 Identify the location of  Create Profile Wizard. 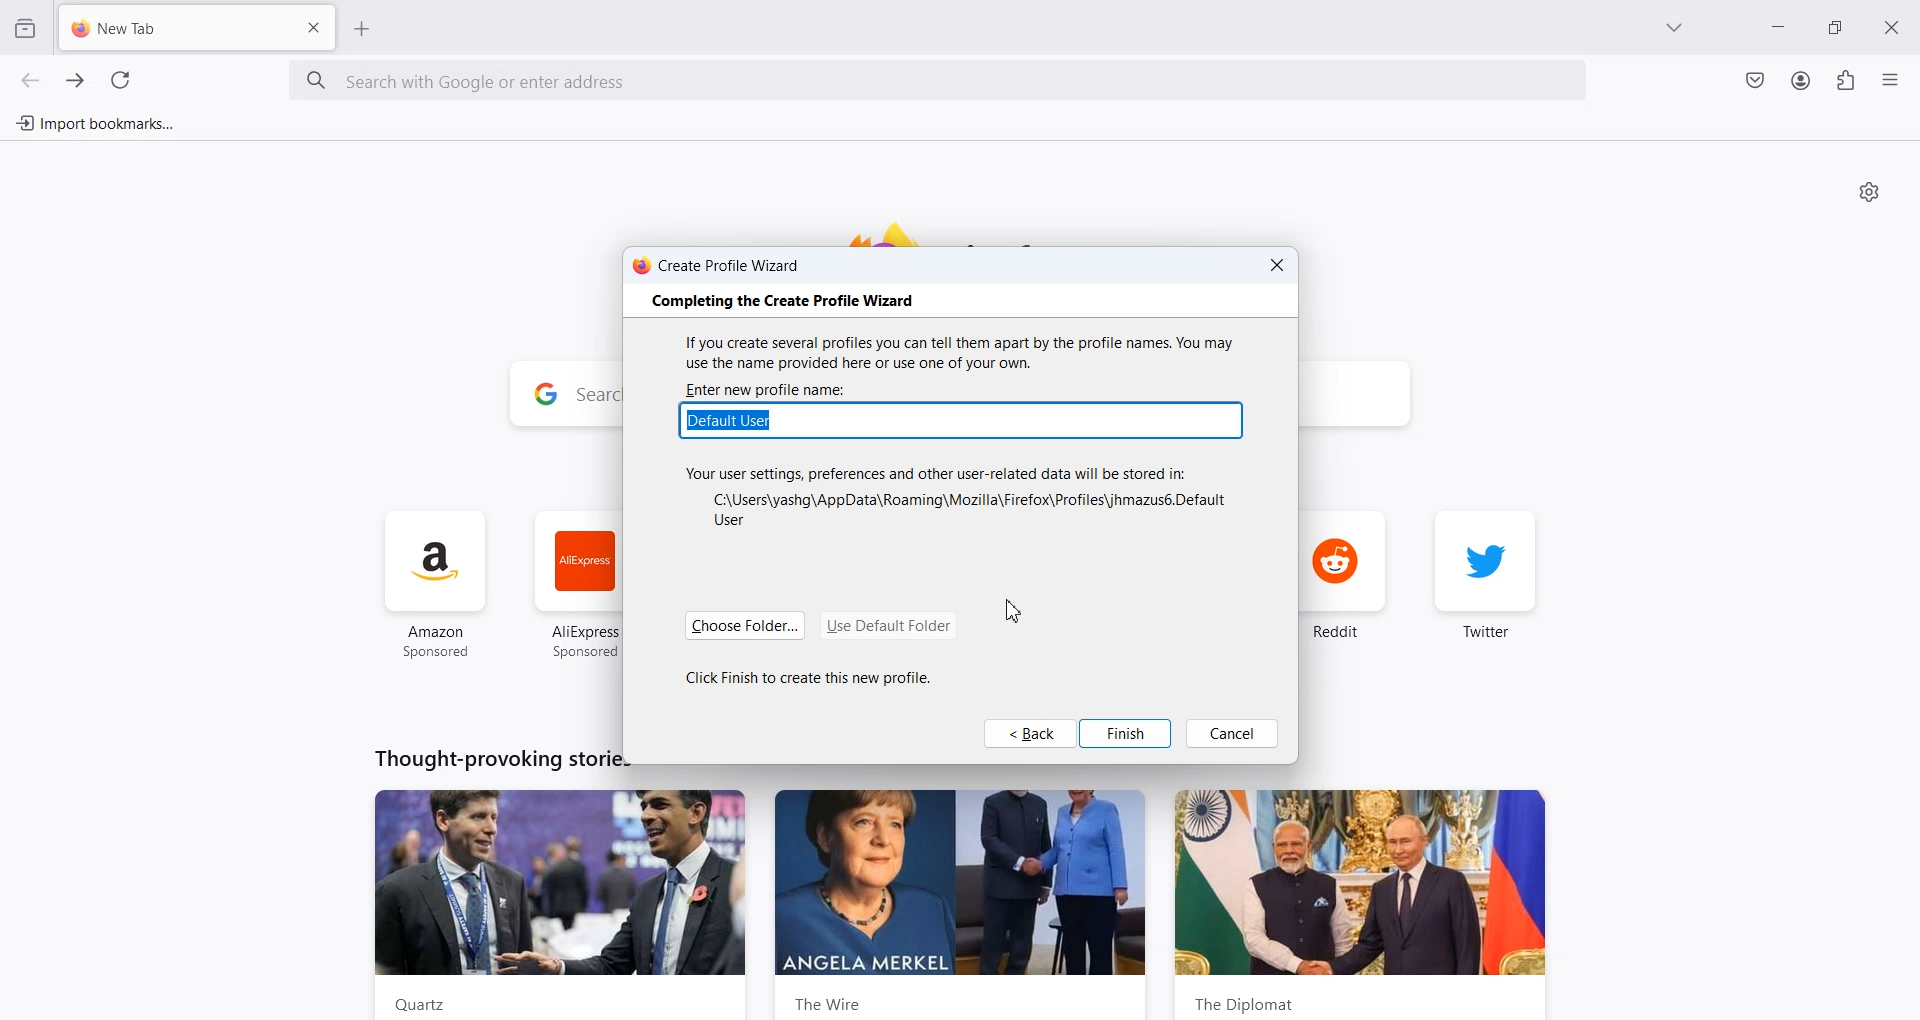
(725, 266).